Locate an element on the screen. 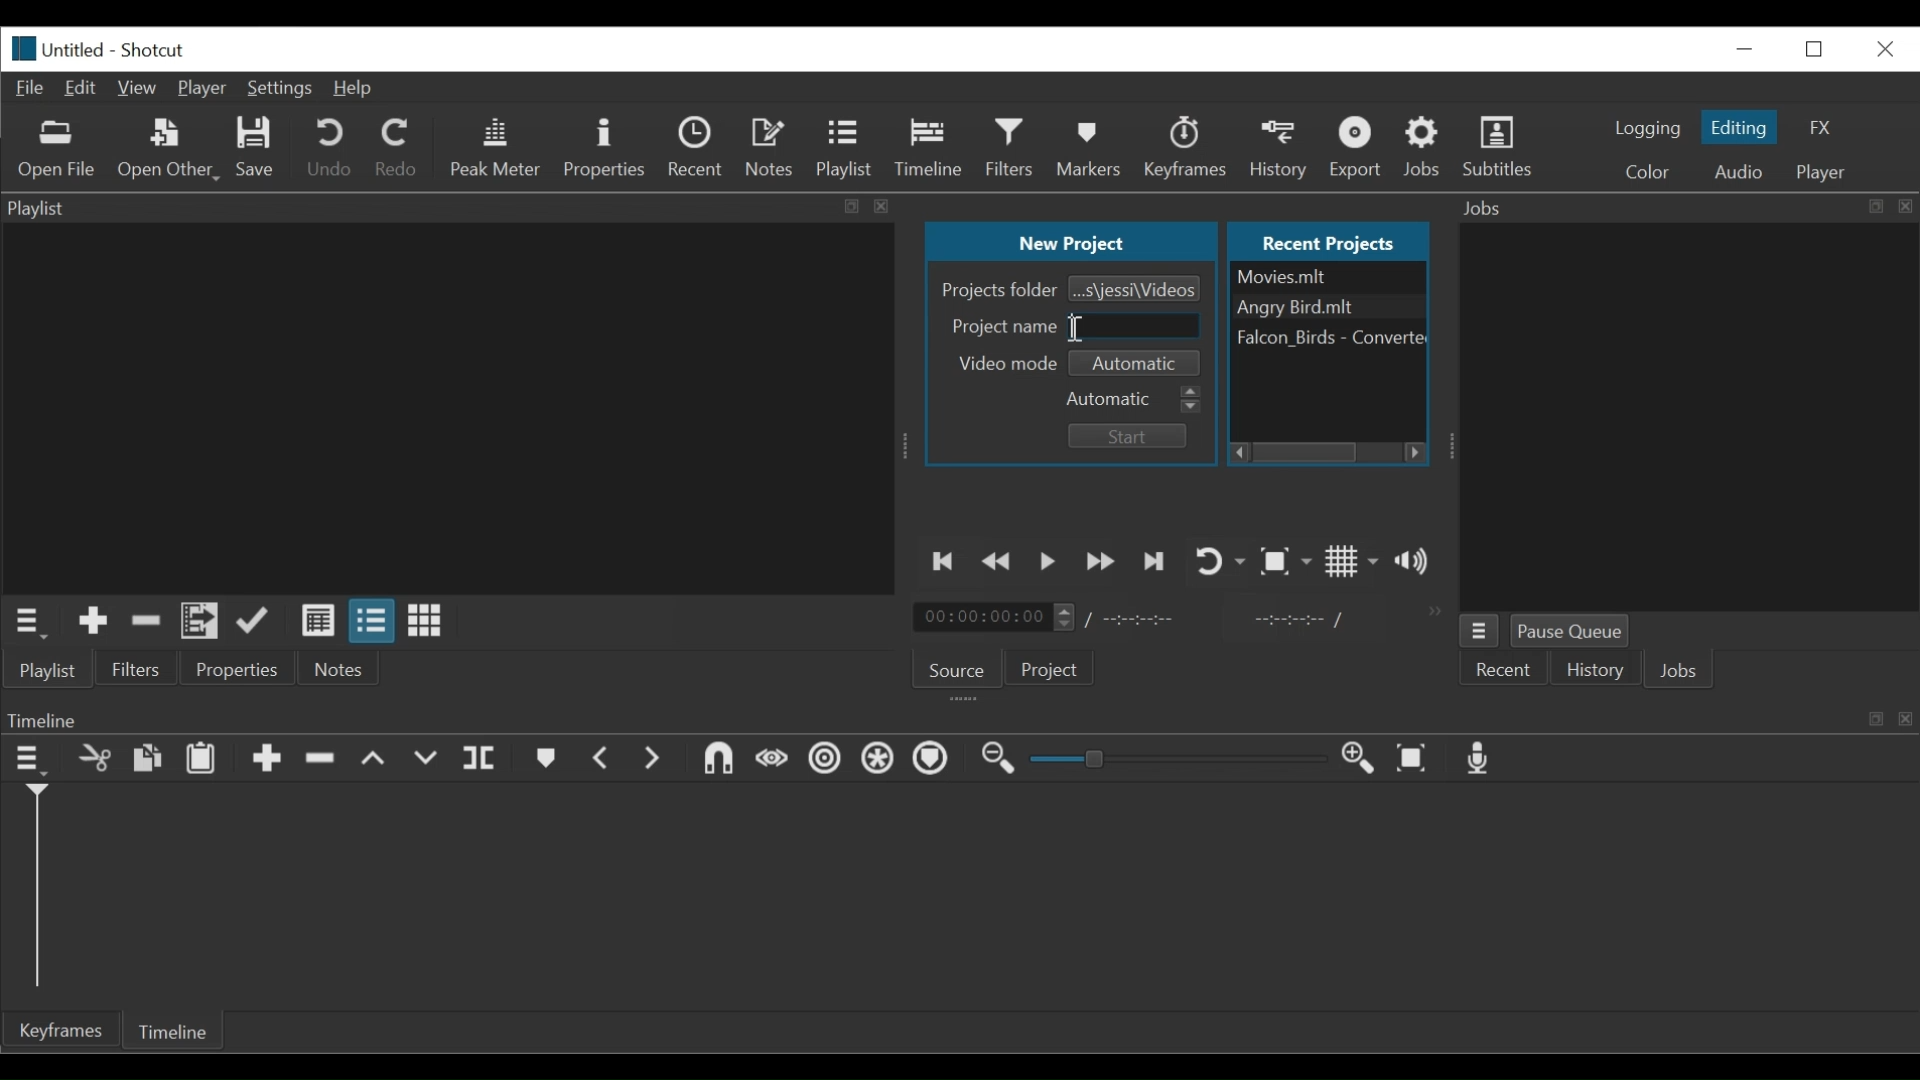  Undo is located at coordinates (332, 147).